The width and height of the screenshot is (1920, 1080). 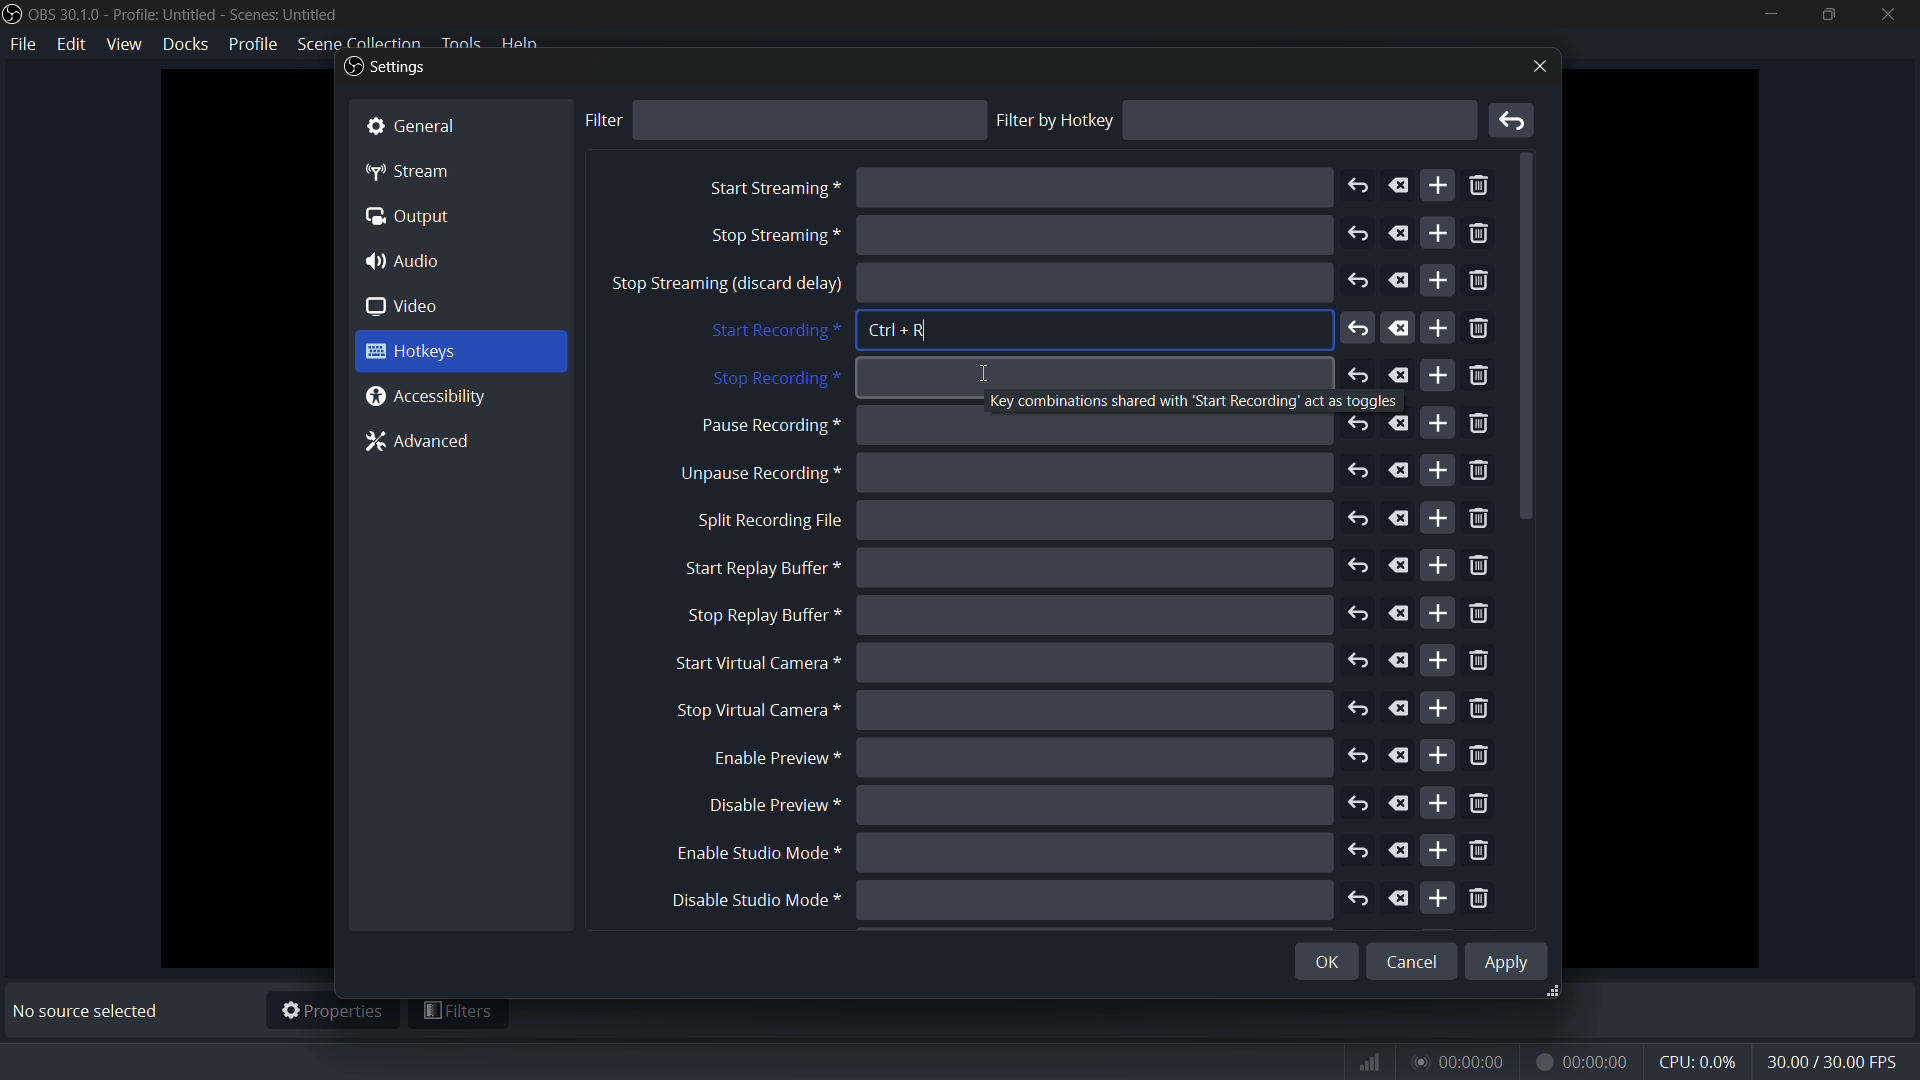 I want to click on delete, so click(x=1401, y=283).